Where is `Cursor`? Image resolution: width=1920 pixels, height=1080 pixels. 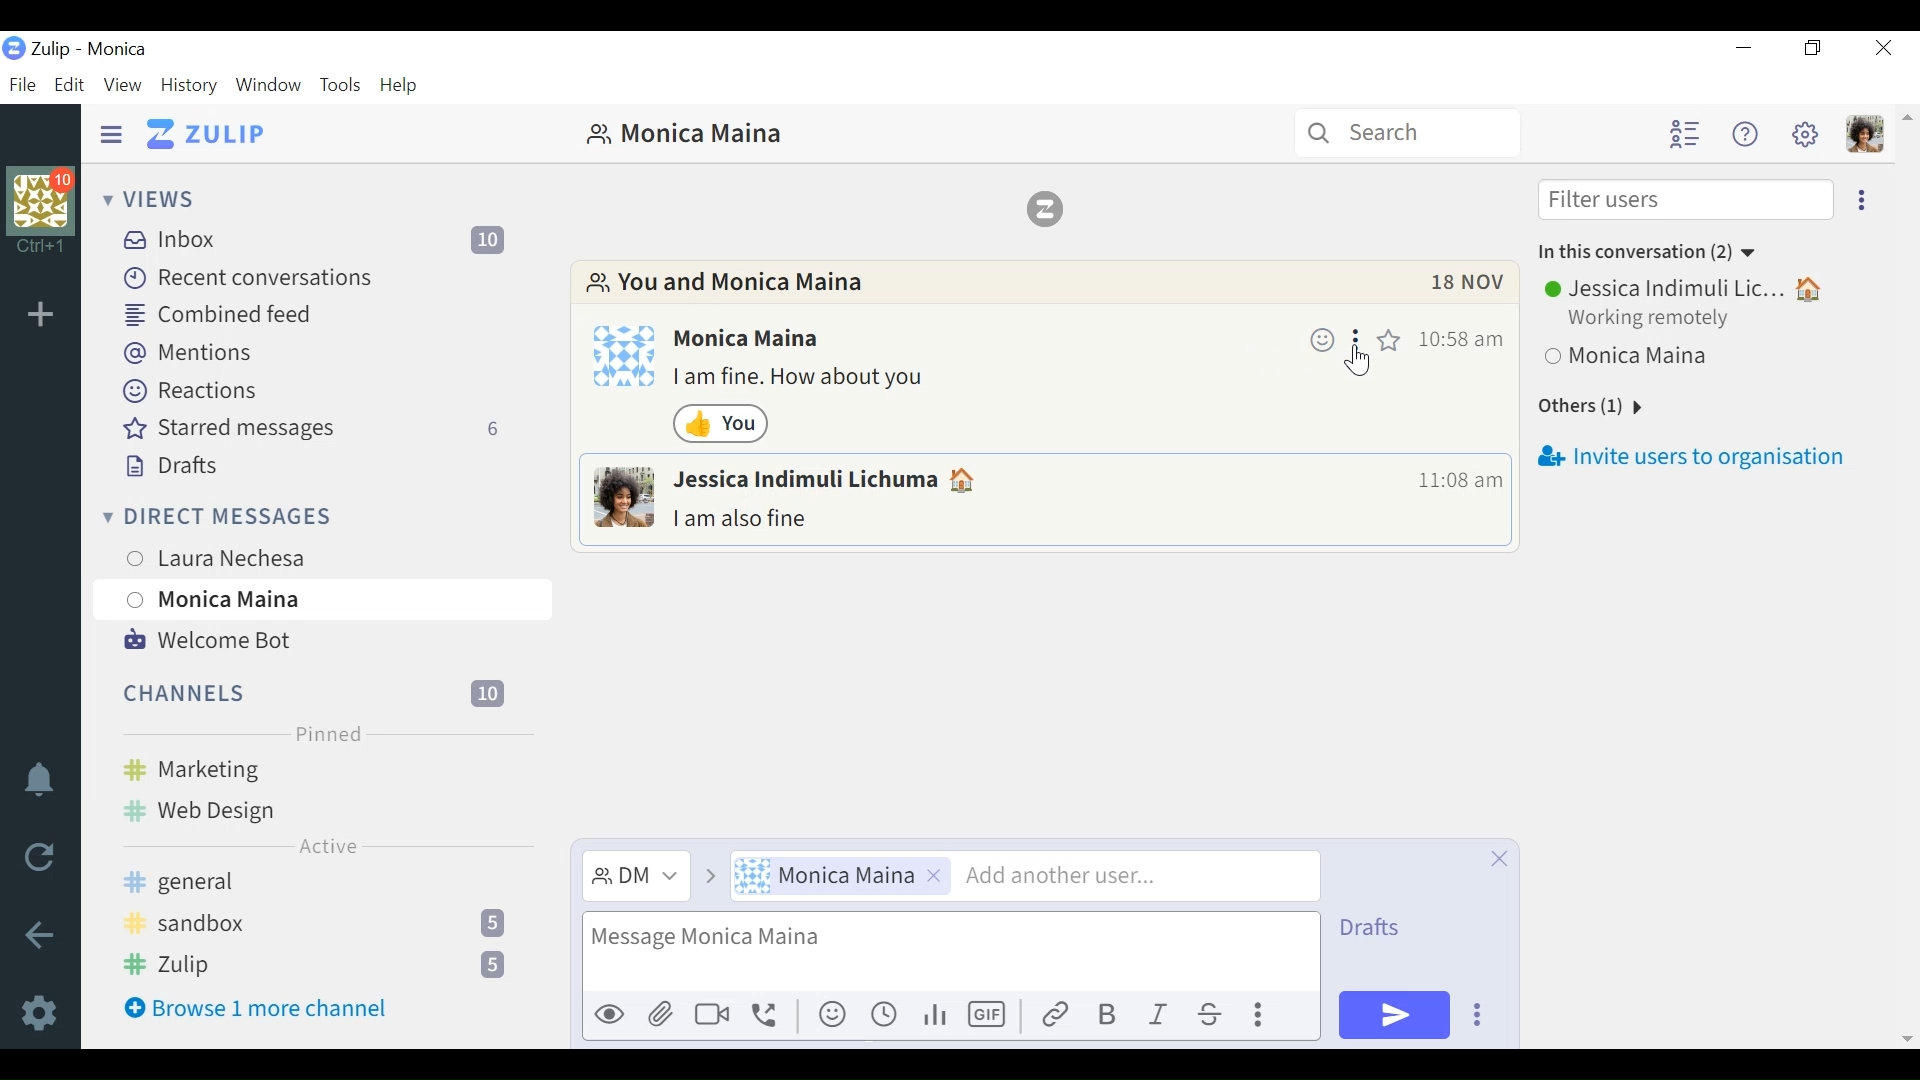 Cursor is located at coordinates (323, 620).